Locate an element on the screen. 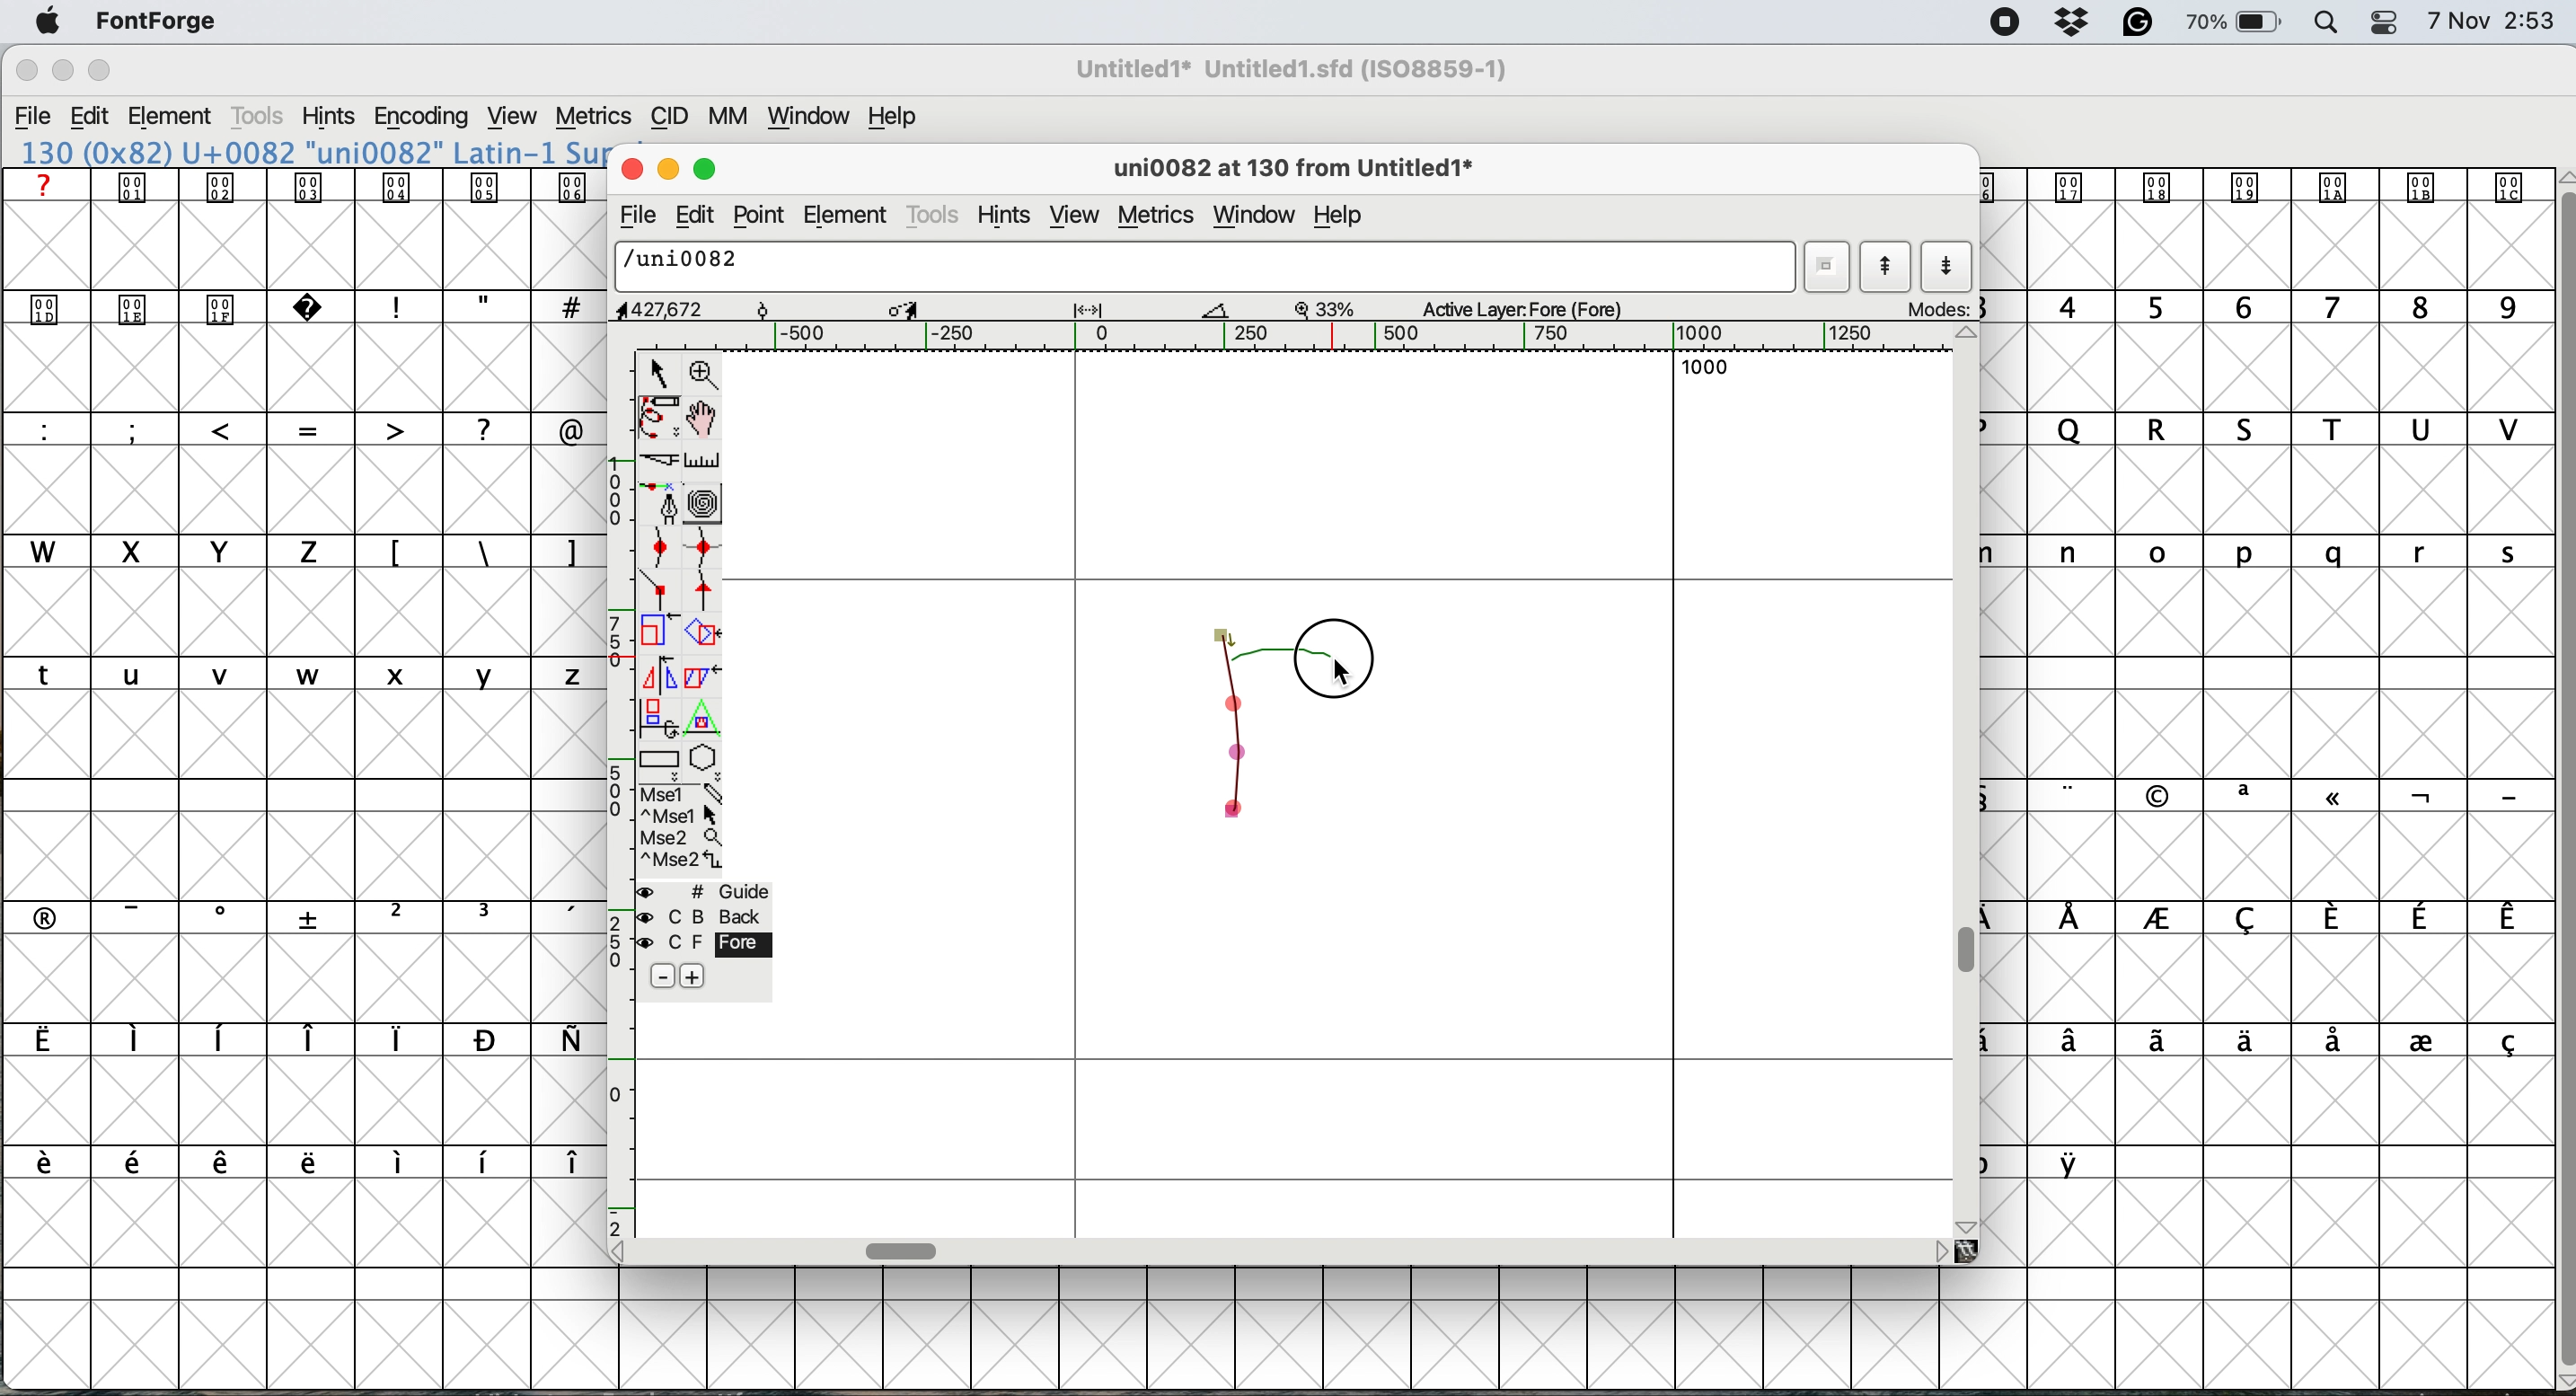 Image resolution: width=2576 pixels, height=1396 pixels. minimise is located at coordinates (668, 170).